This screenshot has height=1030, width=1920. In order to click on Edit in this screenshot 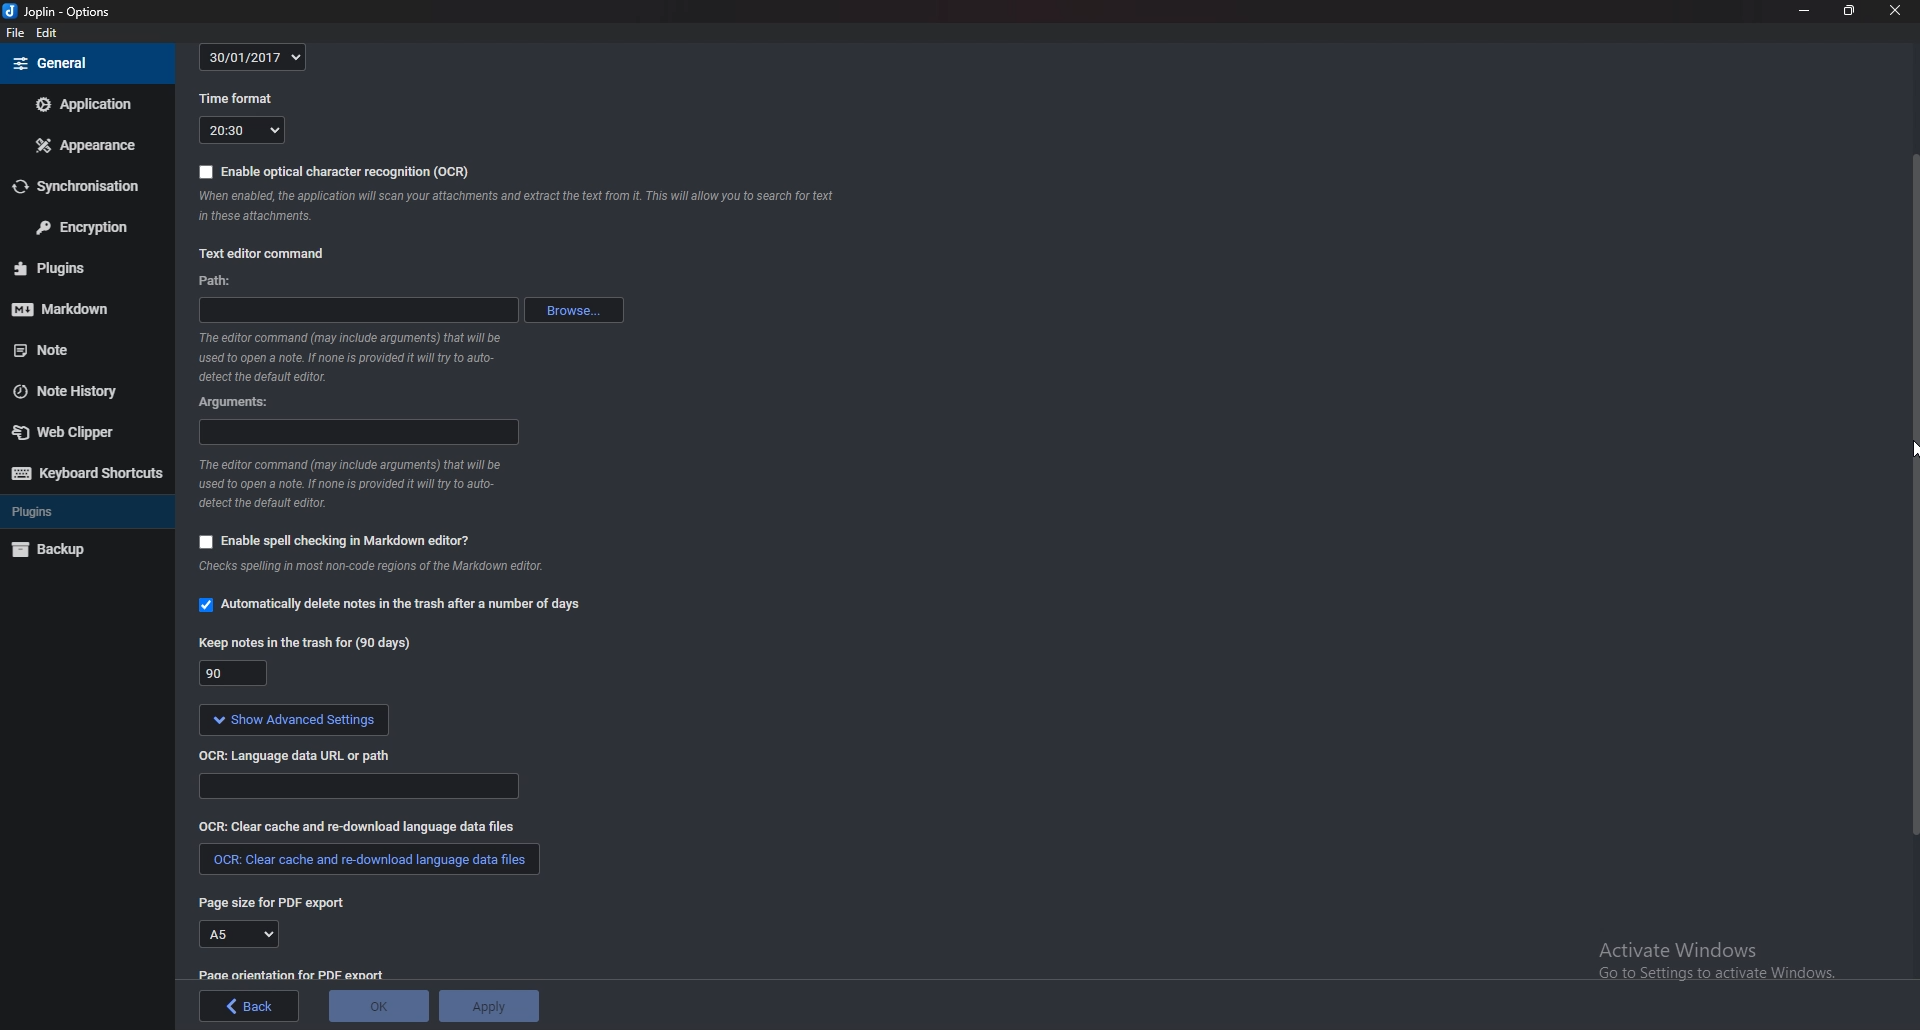, I will do `click(48, 33)`.